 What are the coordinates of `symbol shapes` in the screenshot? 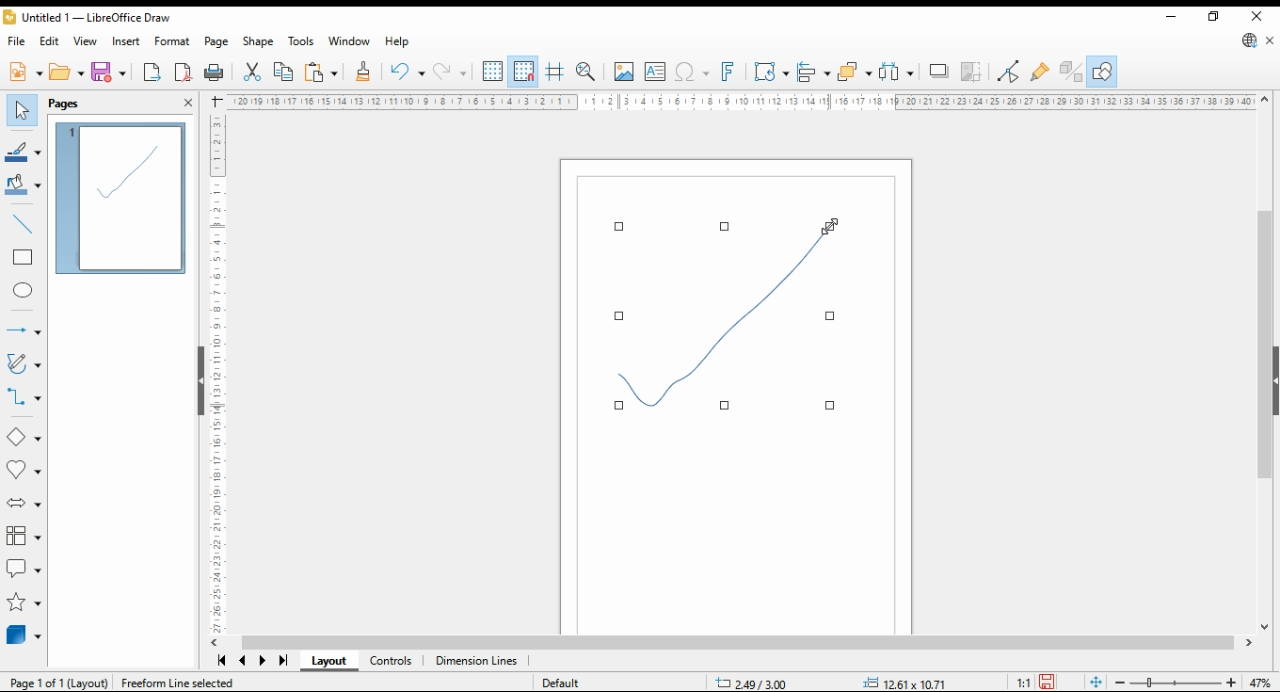 It's located at (23, 471).